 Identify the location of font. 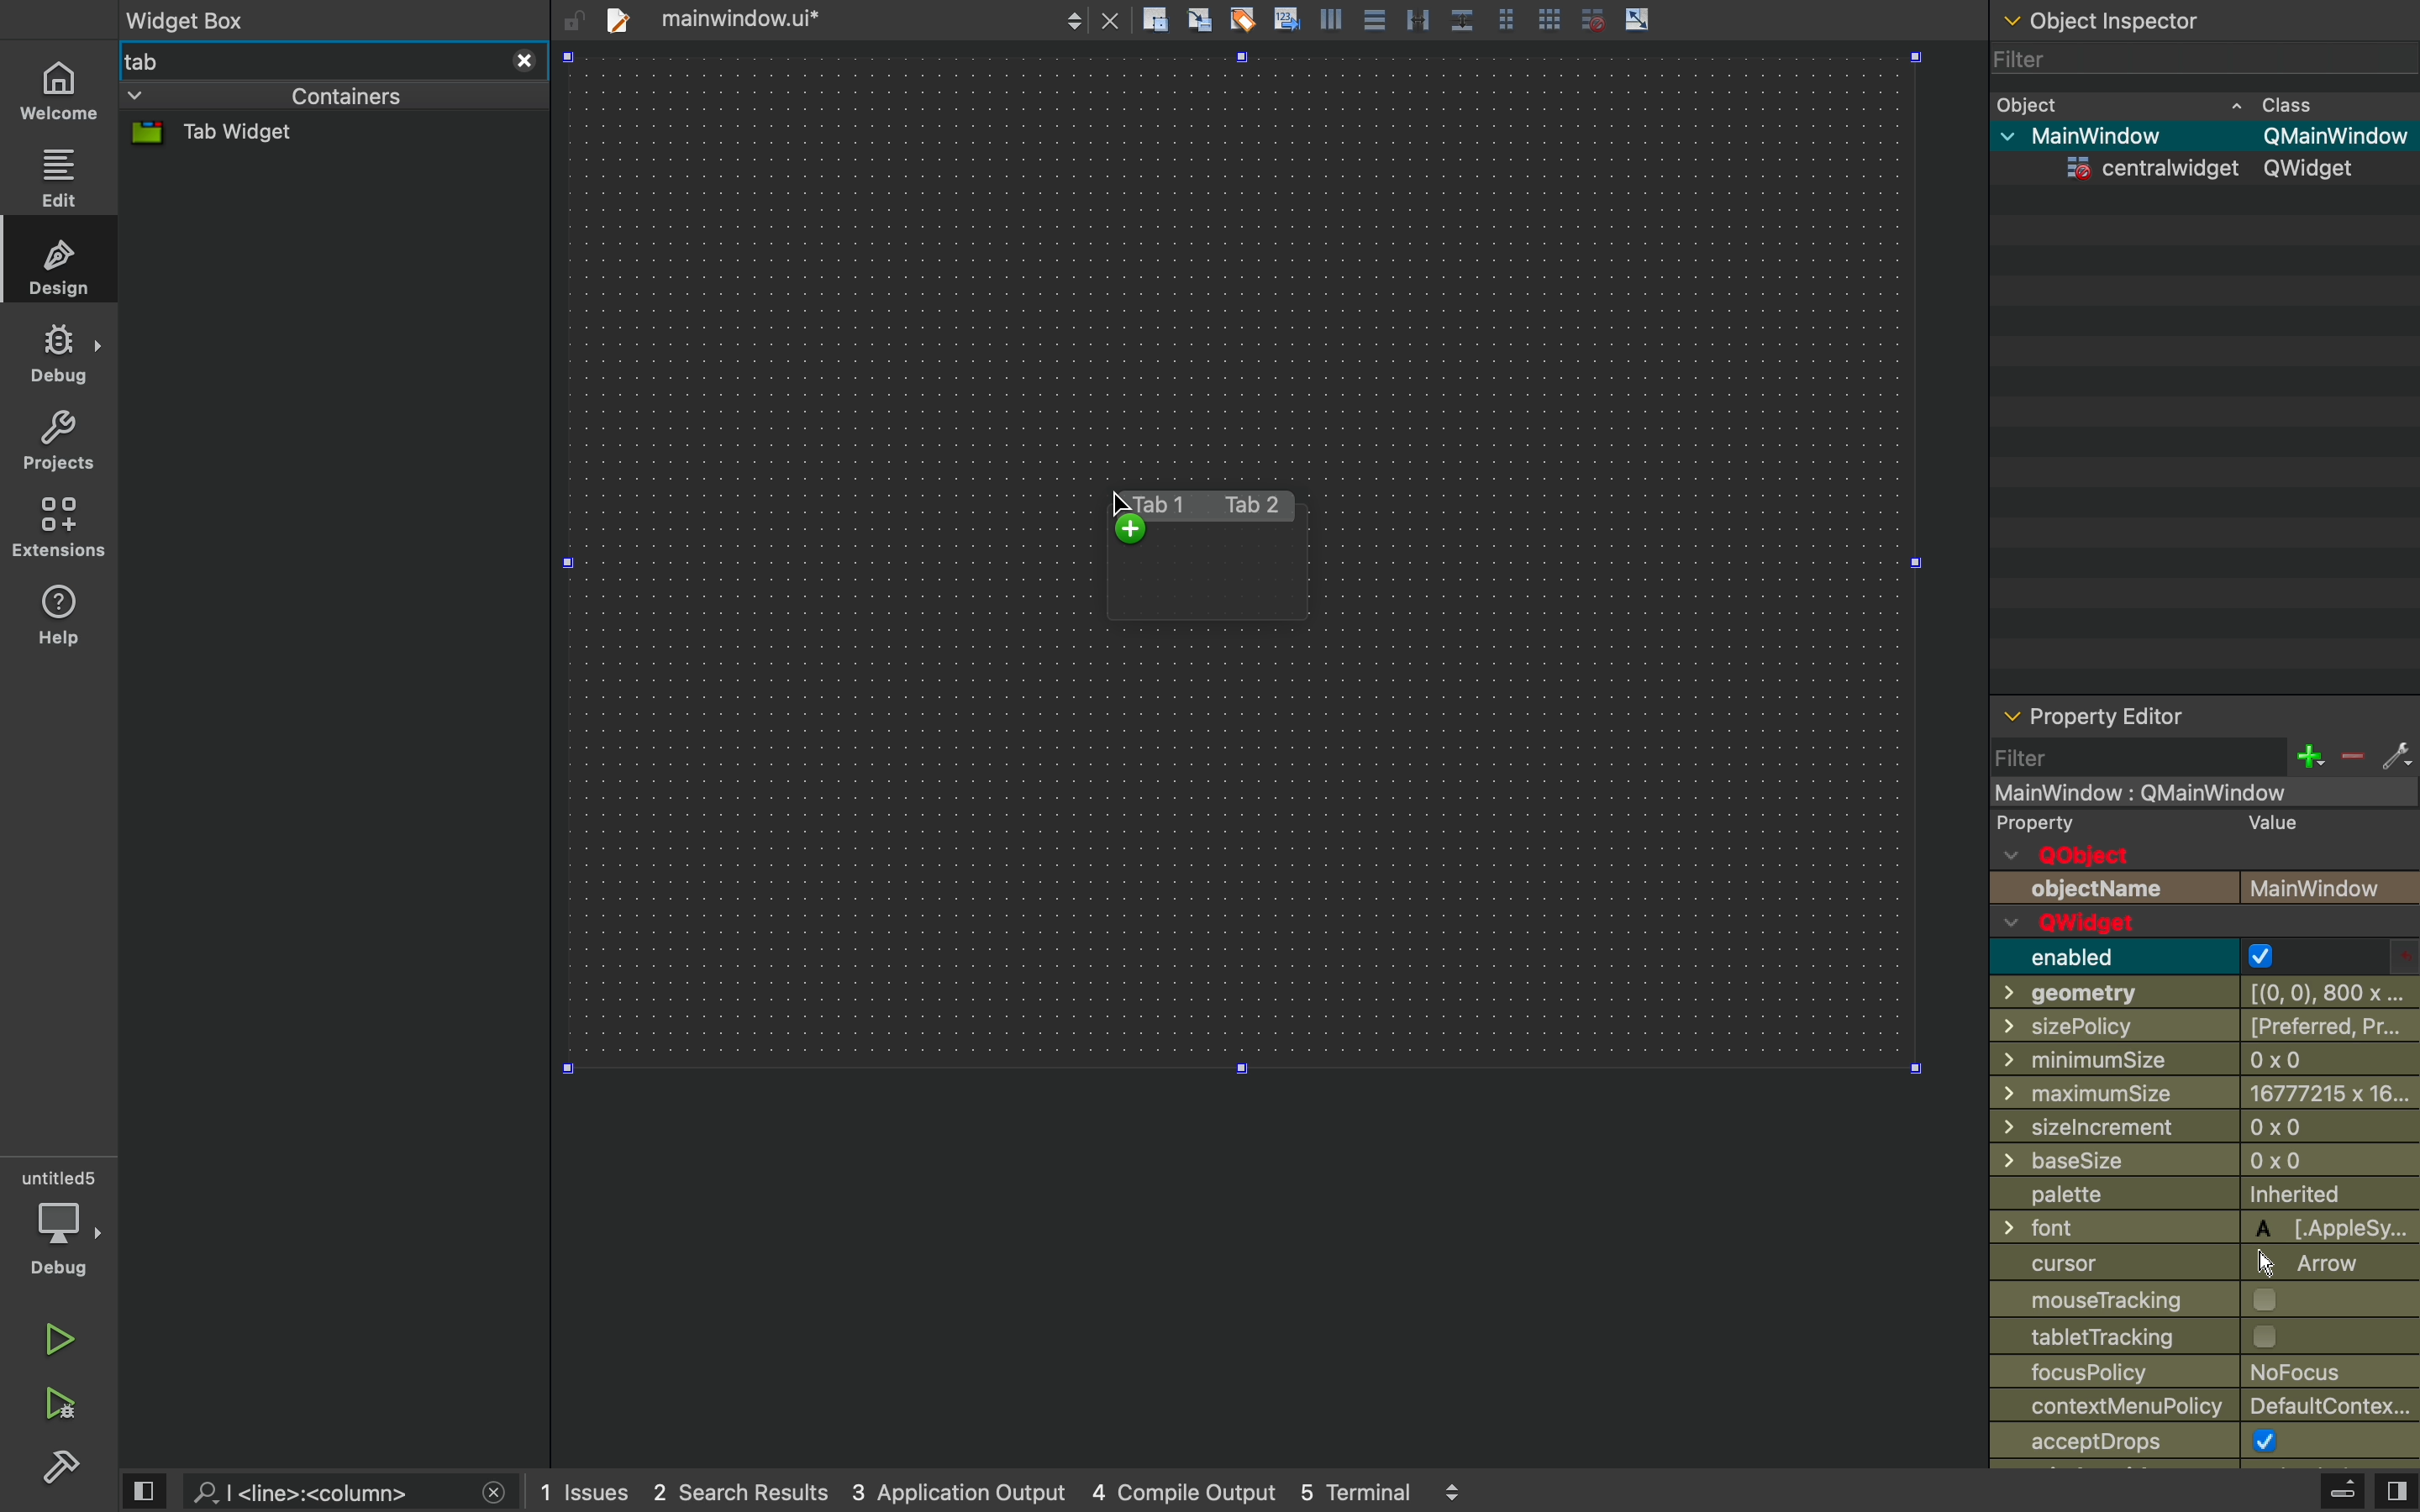
(2204, 1229).